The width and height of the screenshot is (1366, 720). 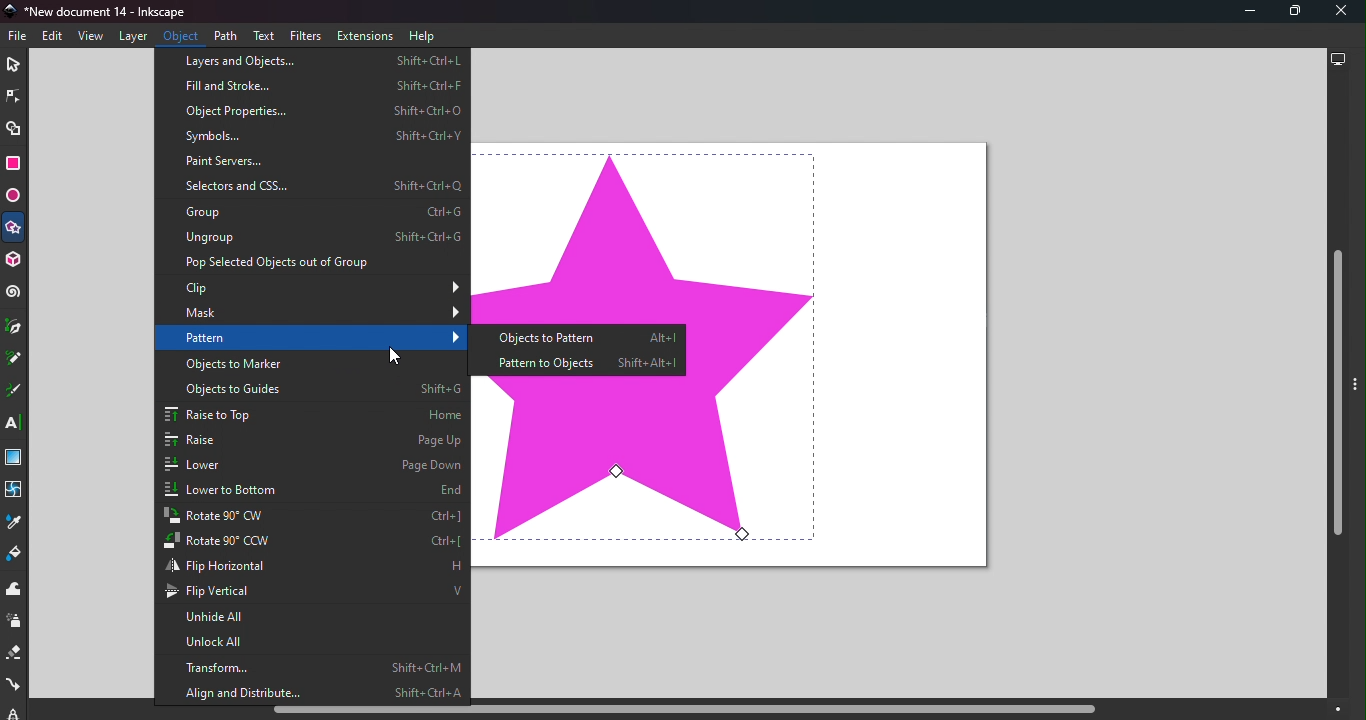 I want to click on View, so click(x=90, y=35).